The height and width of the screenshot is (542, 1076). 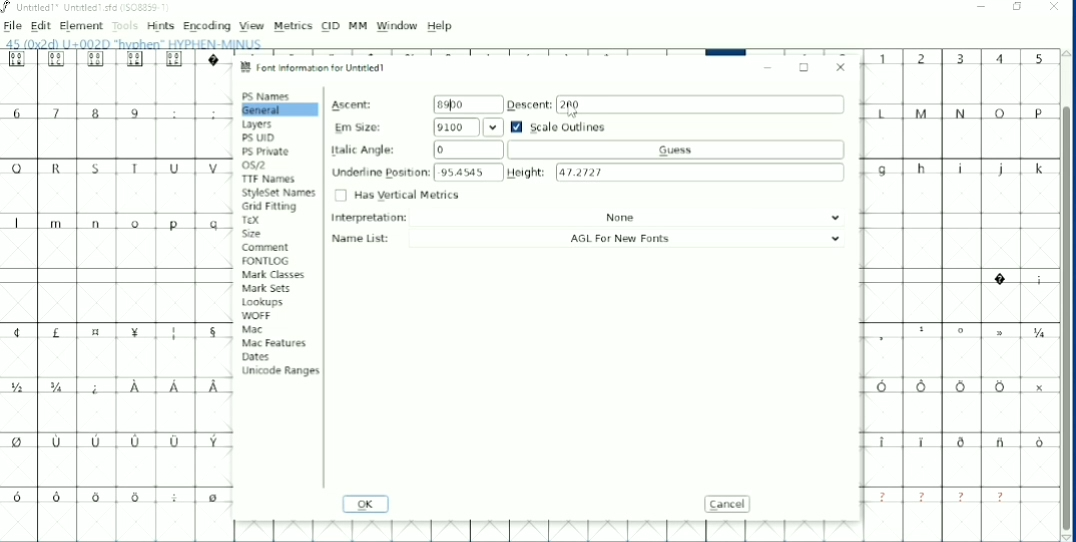 What do you see at coordinates (559, 126) in the screenshot?
I see `Scale Outlines` at bounding box center [559, 126].